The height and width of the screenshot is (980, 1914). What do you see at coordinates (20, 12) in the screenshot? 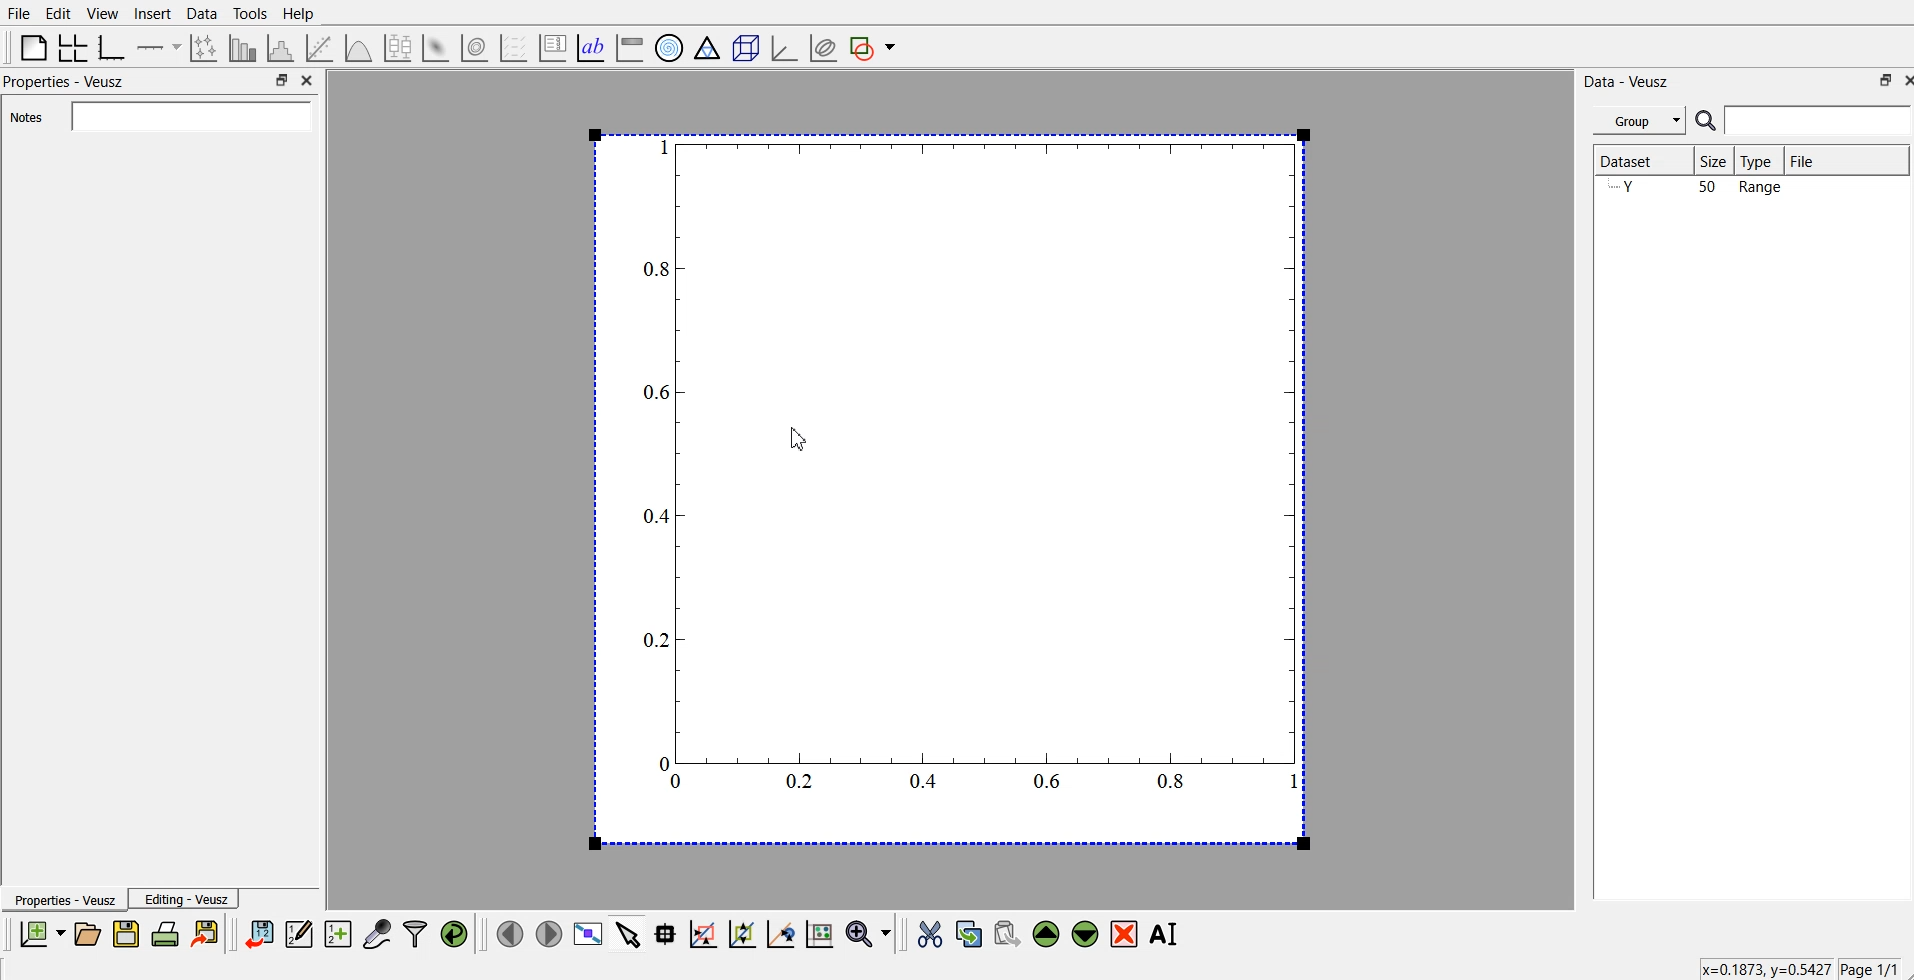
I see `File` at bounding box center [20, 12].